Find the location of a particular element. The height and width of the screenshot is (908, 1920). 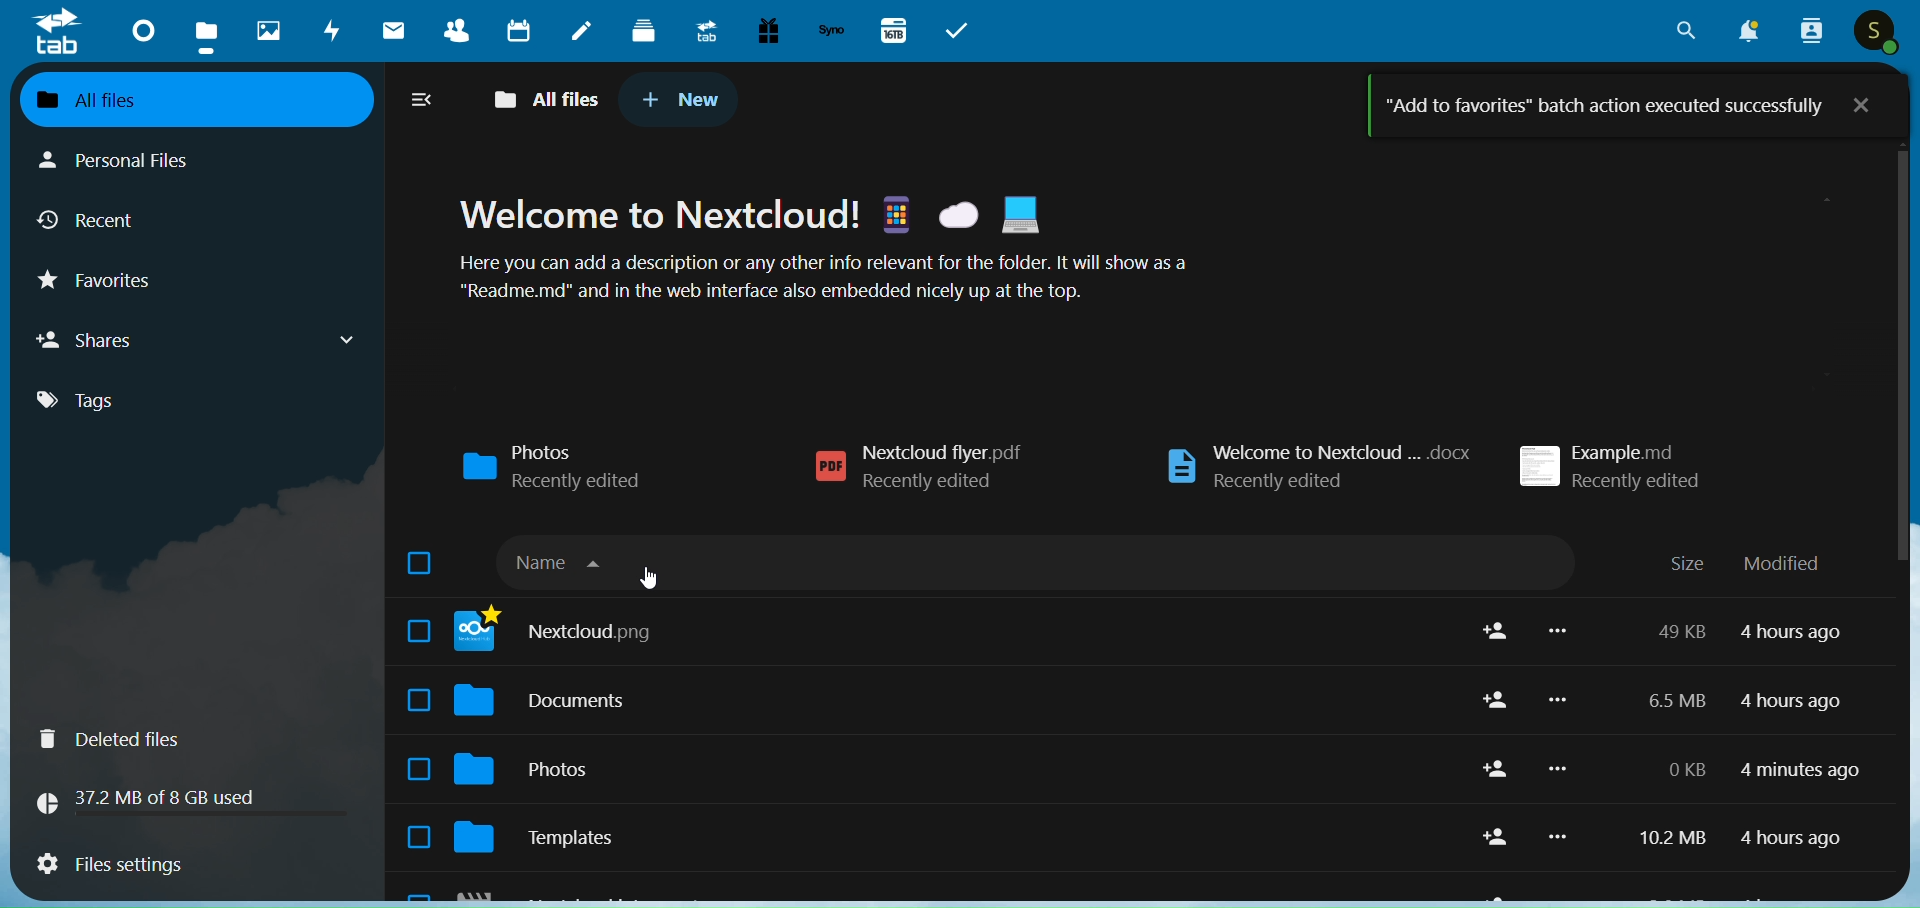

files setting is located at coordinates (190, 864).